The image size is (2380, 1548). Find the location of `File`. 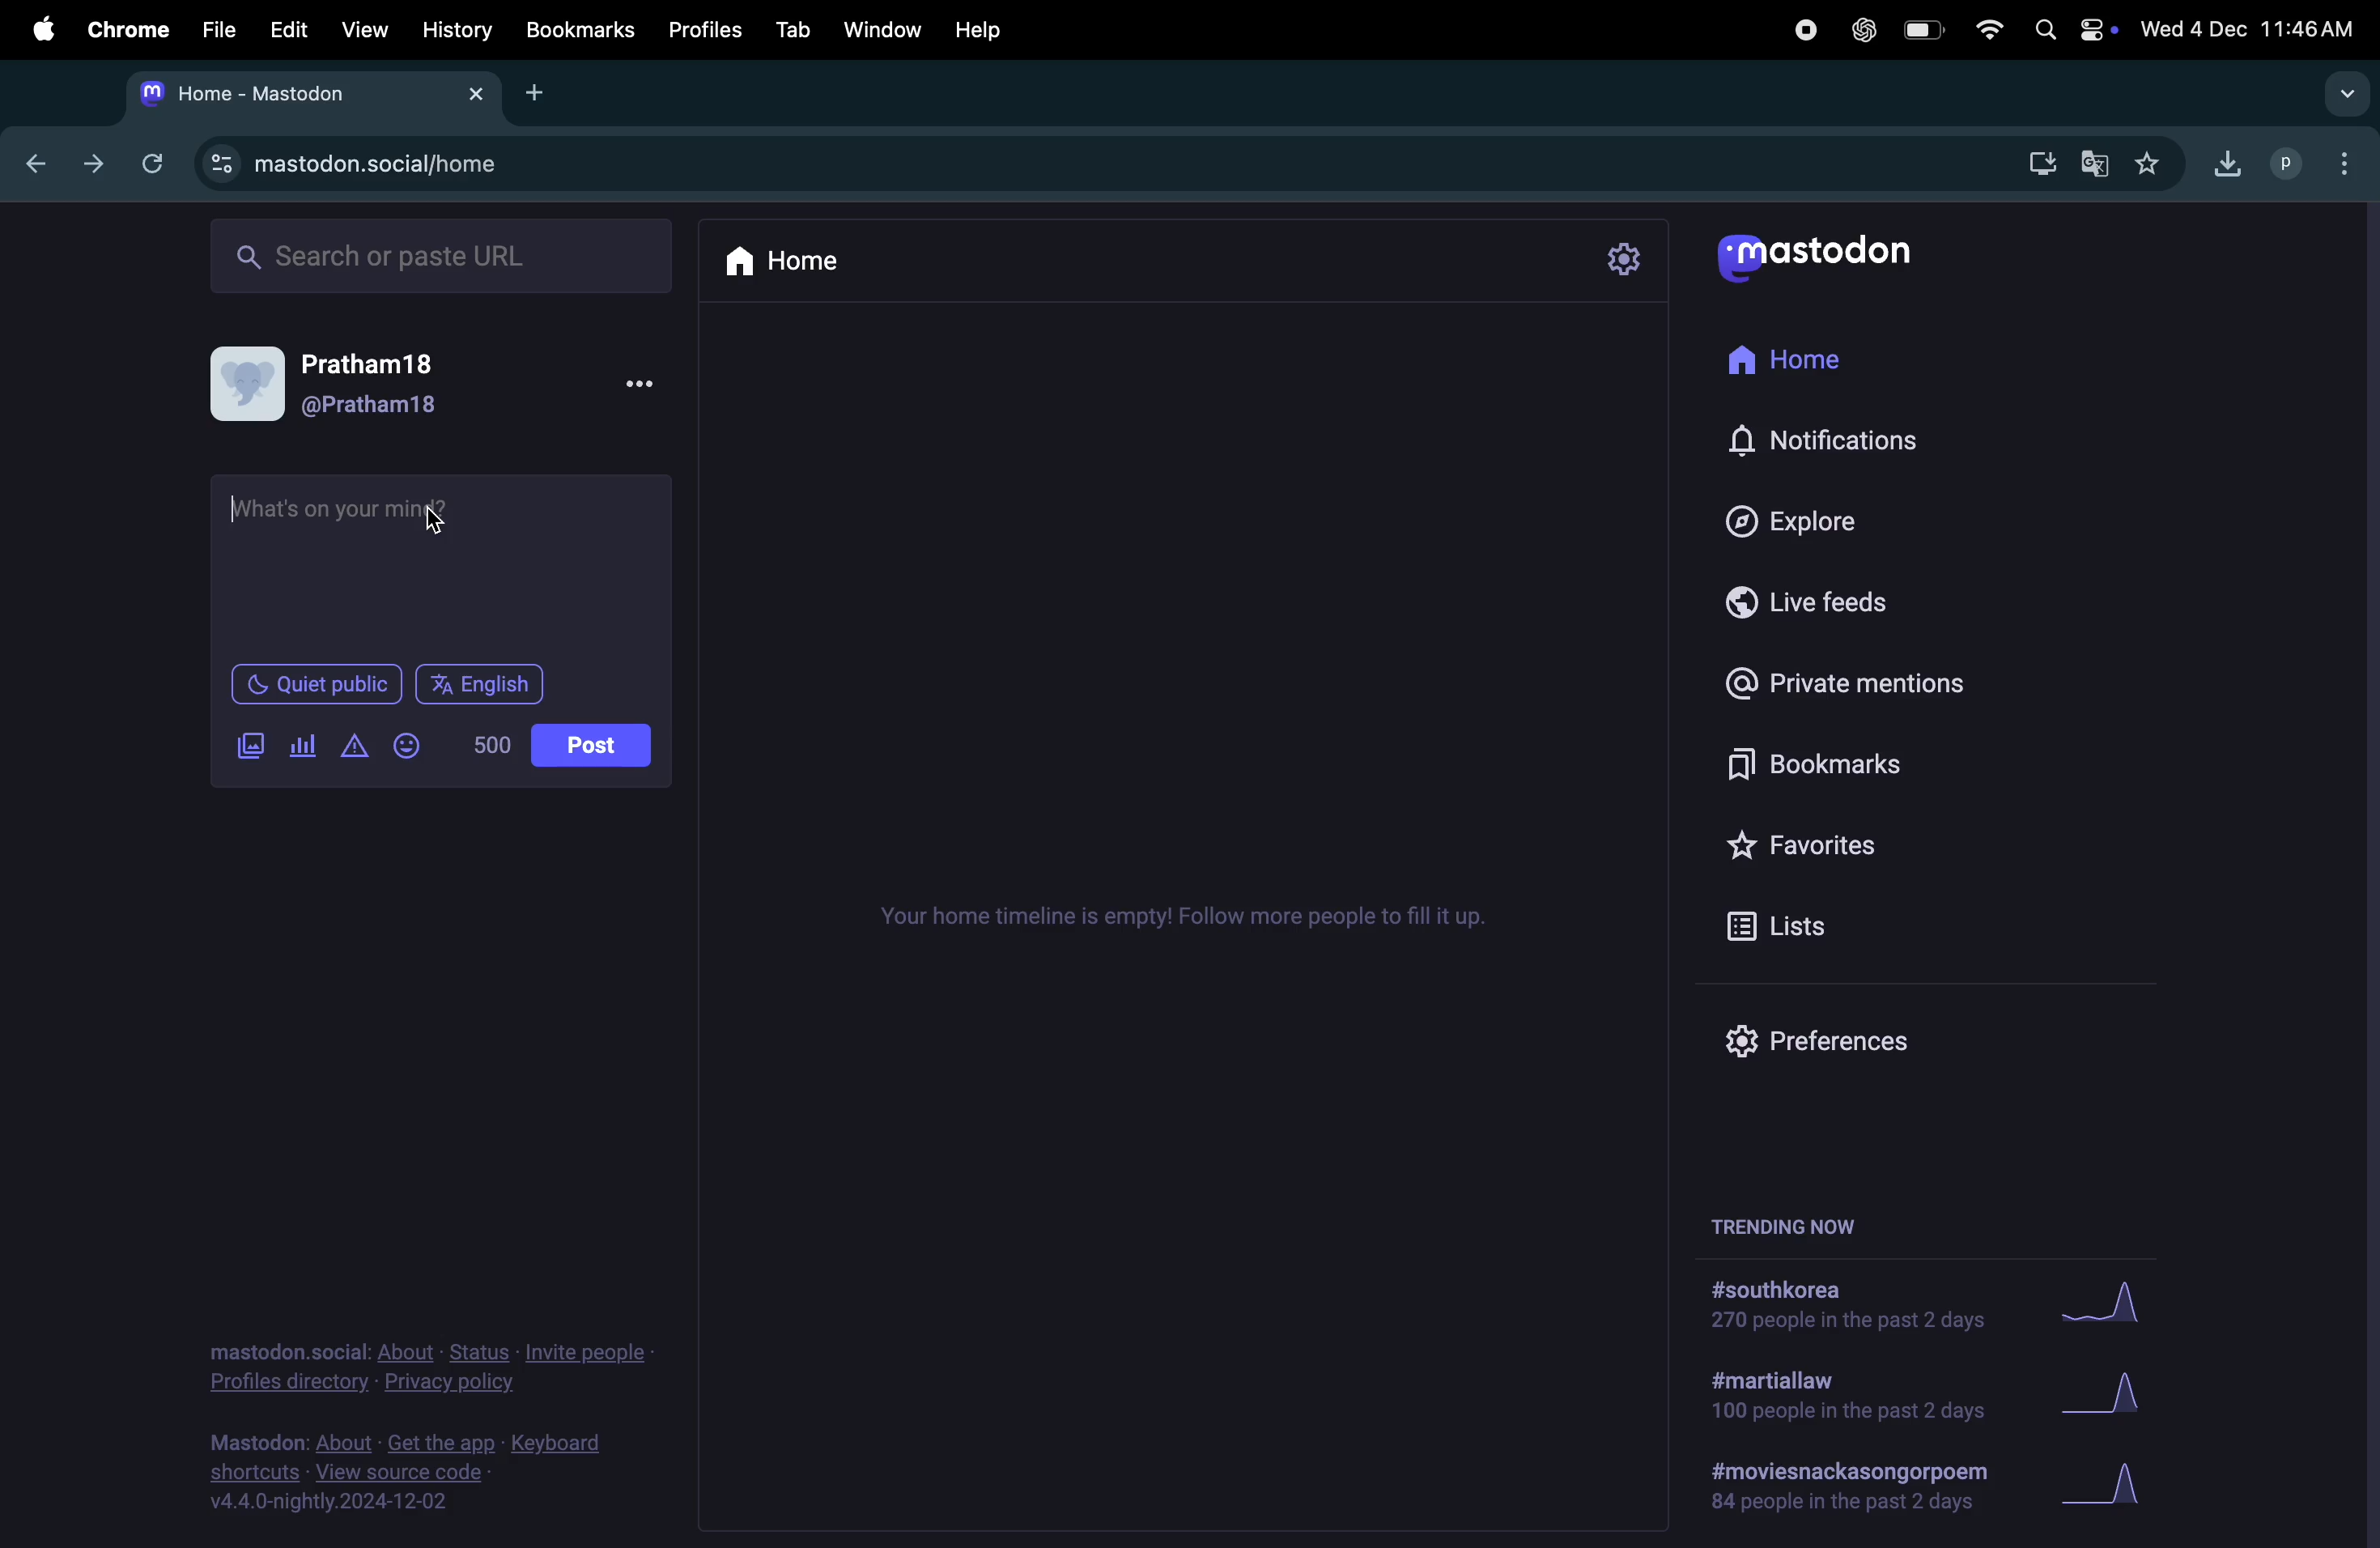

File is located at coordinates (213, 30).